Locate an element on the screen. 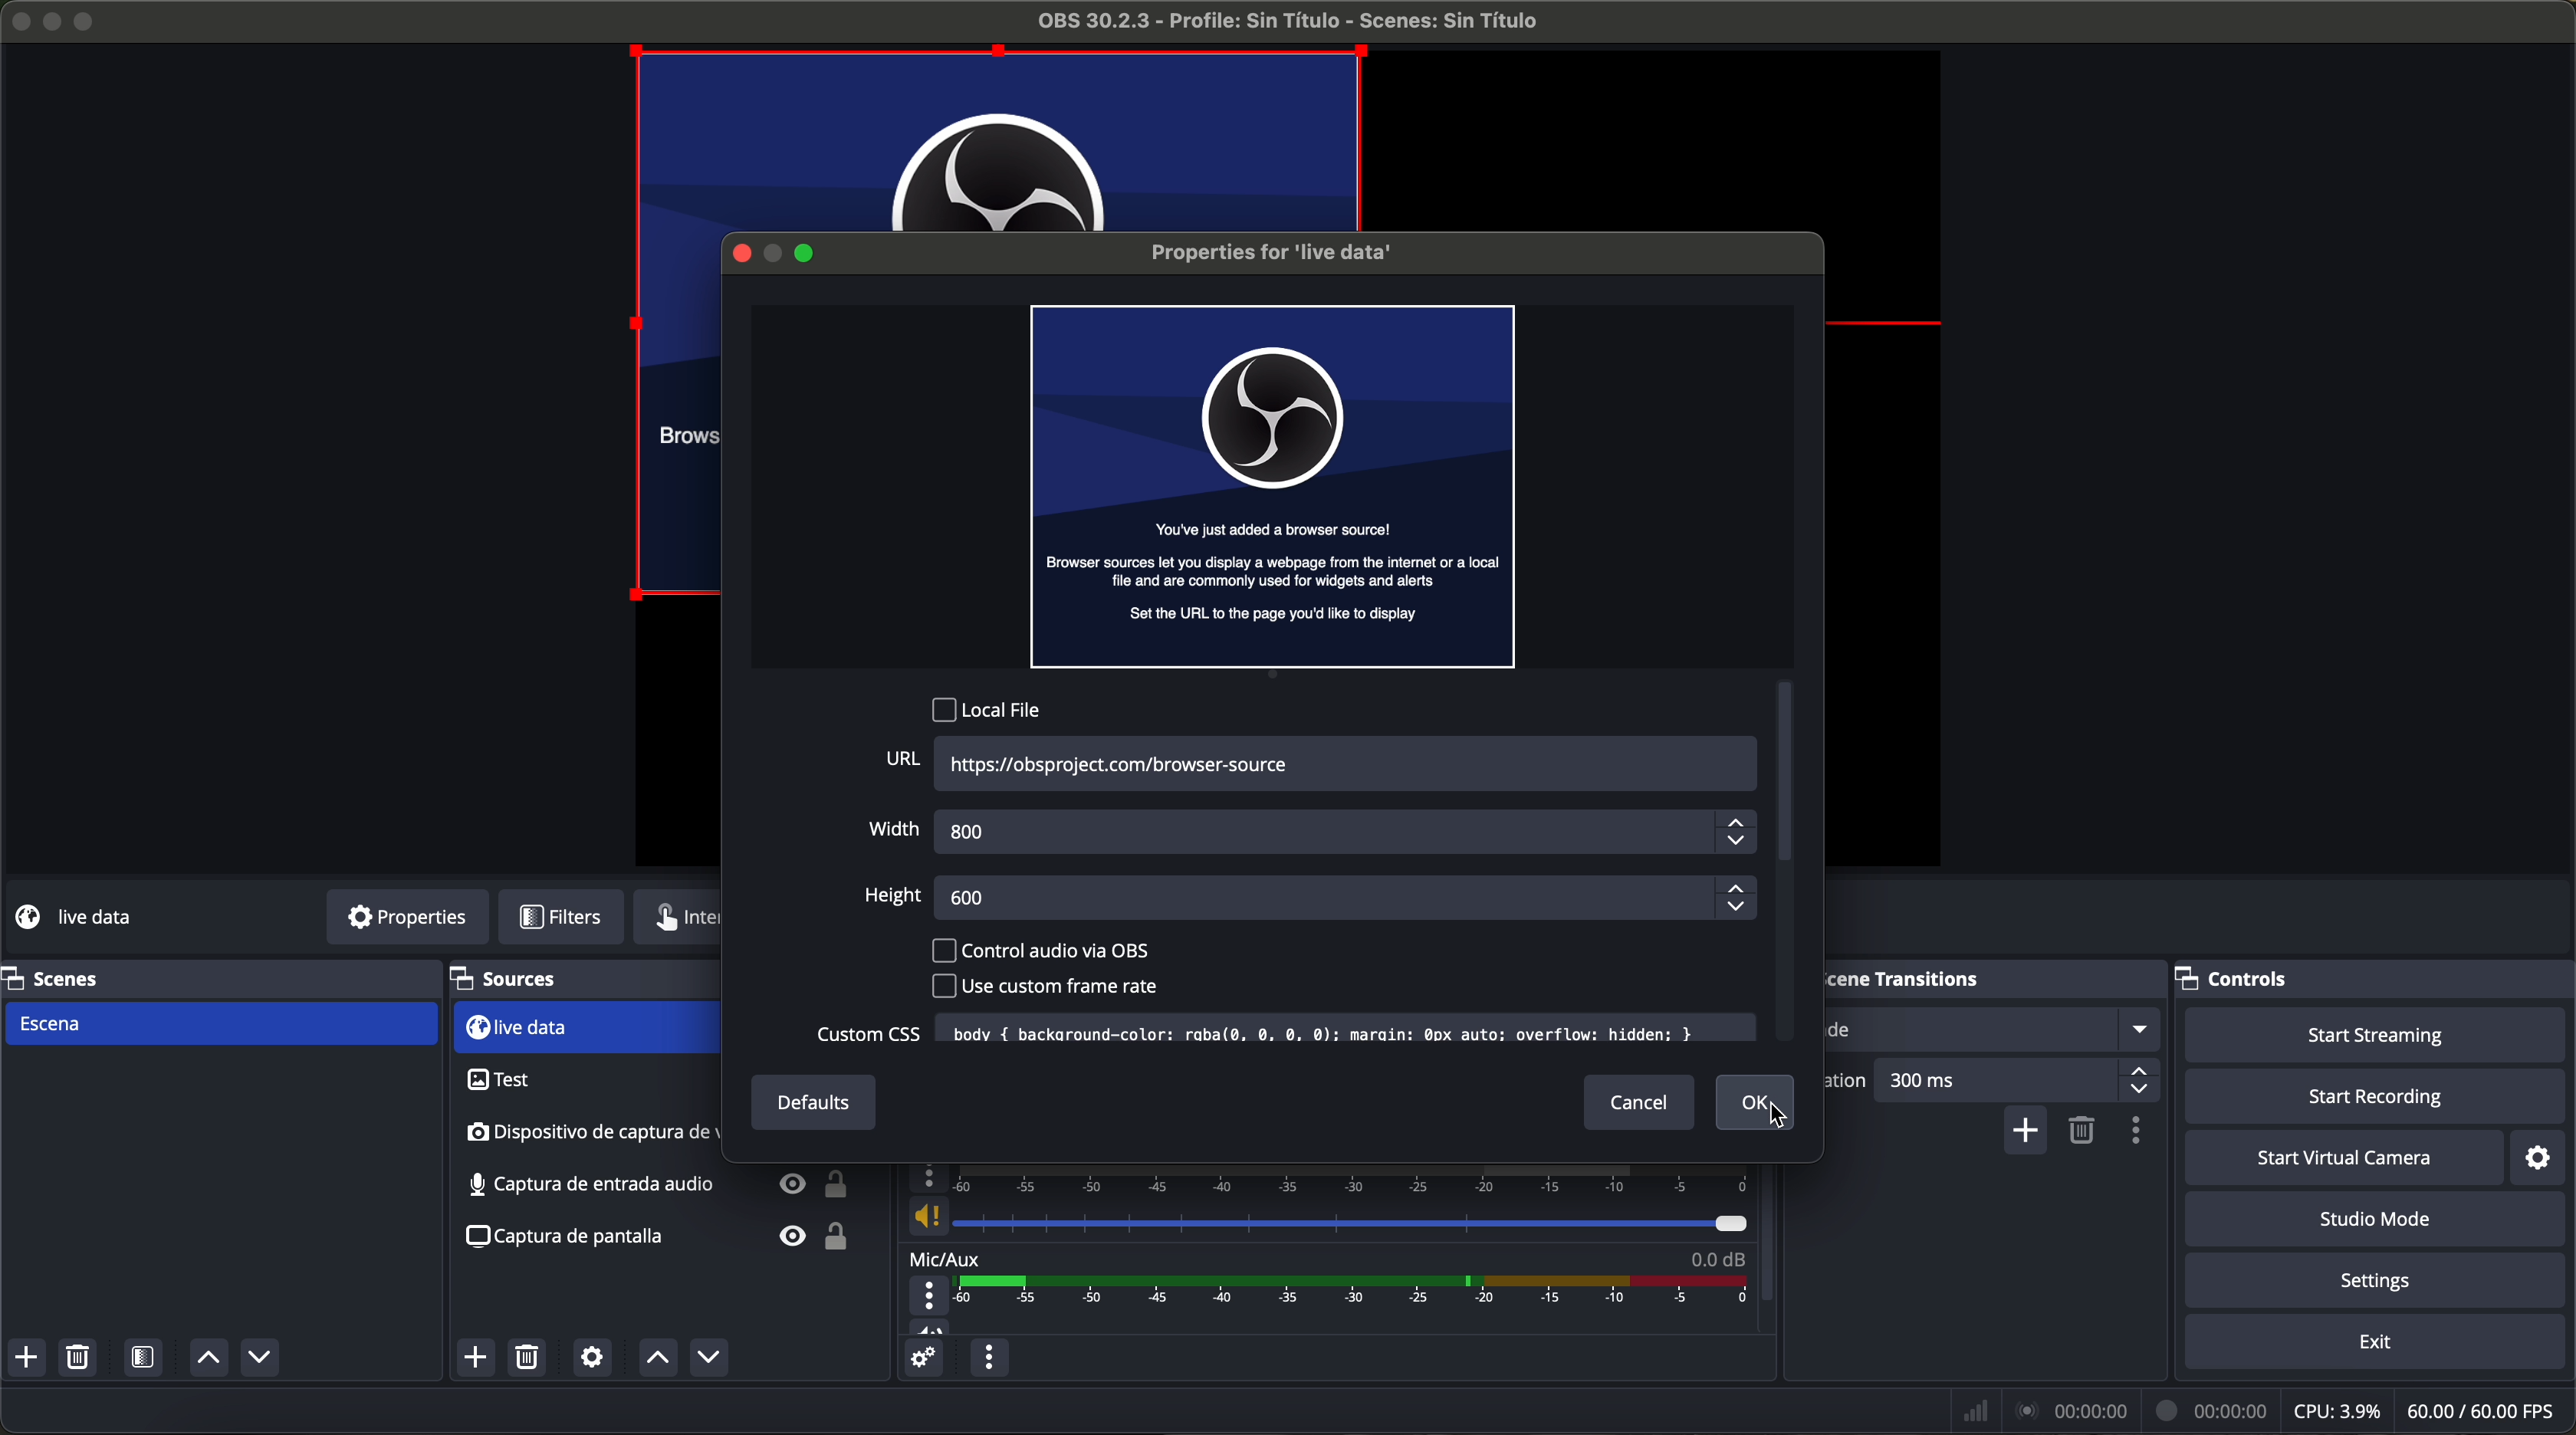 This screenshot has height=1435, width=2576. cancel is located at coordinates (1640, 1102).